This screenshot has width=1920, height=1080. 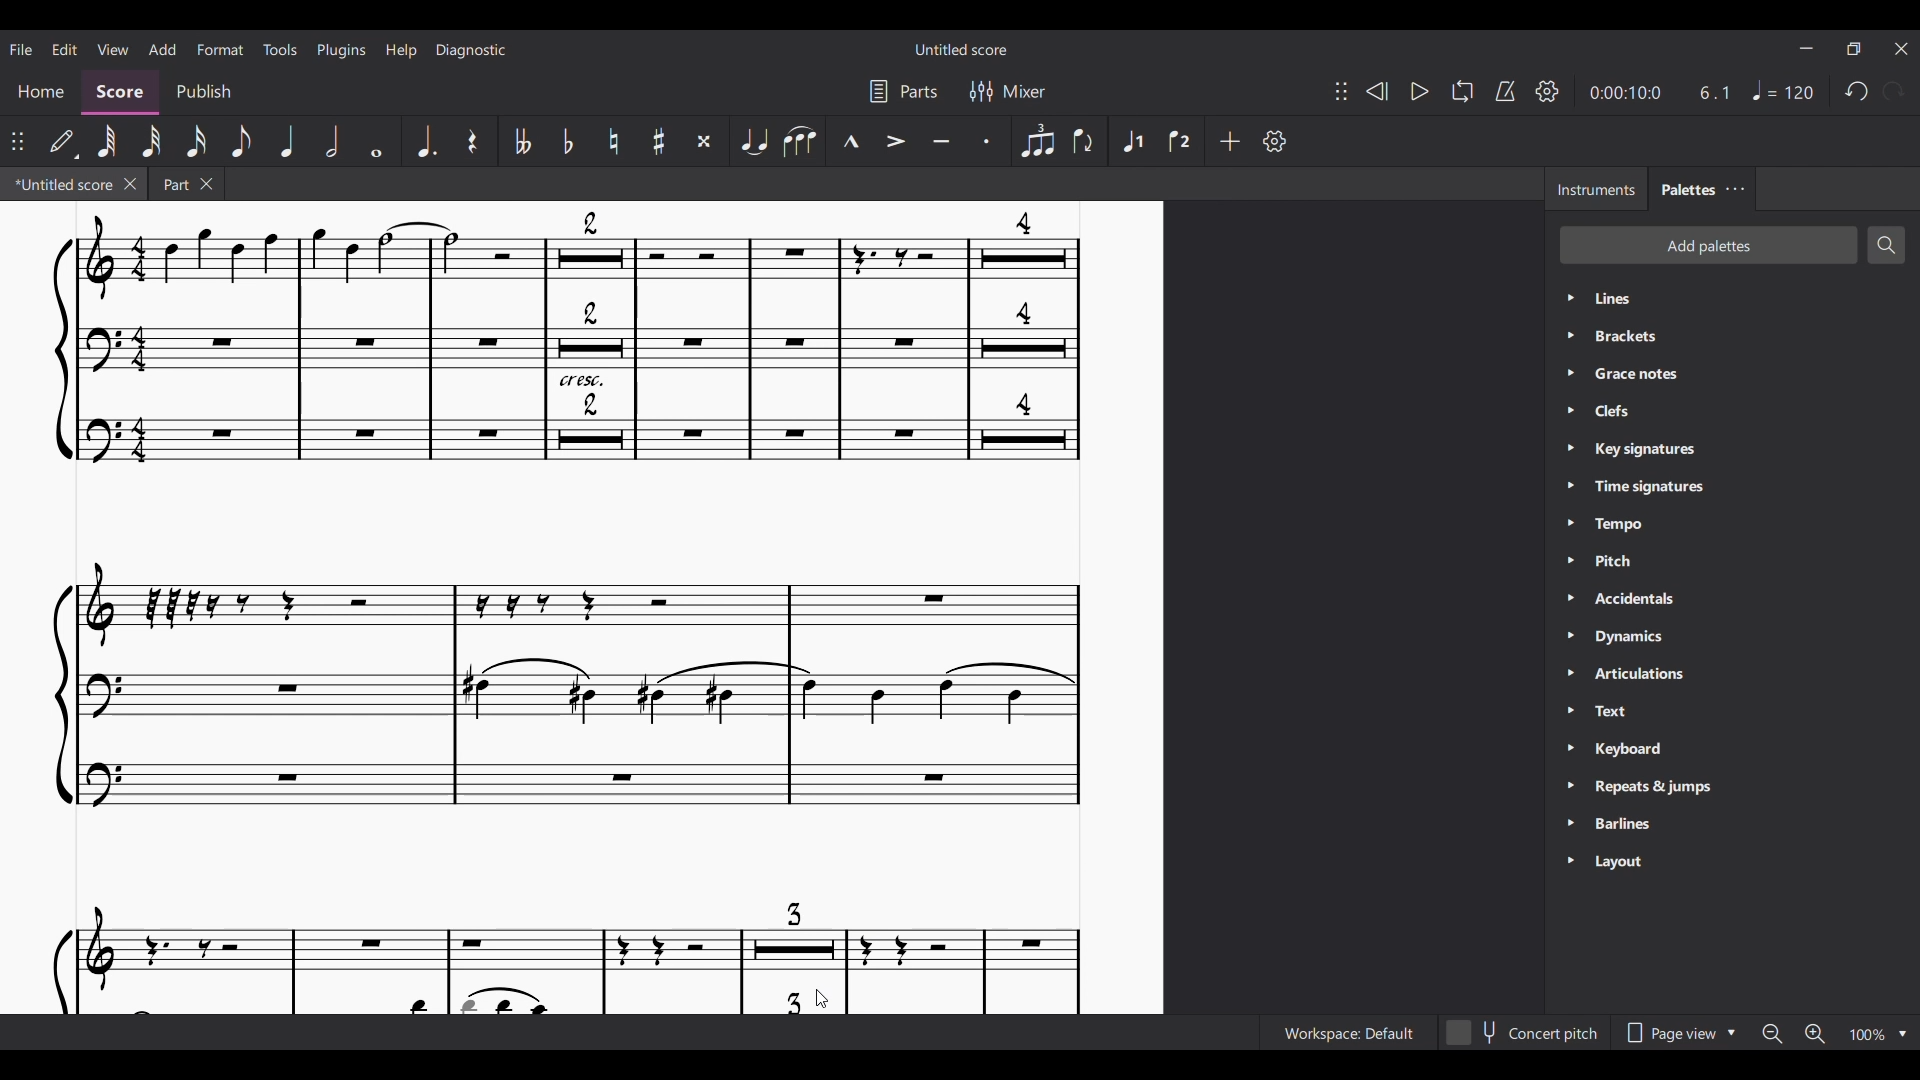 I want to click on Play, so click(x=1419, y=92).